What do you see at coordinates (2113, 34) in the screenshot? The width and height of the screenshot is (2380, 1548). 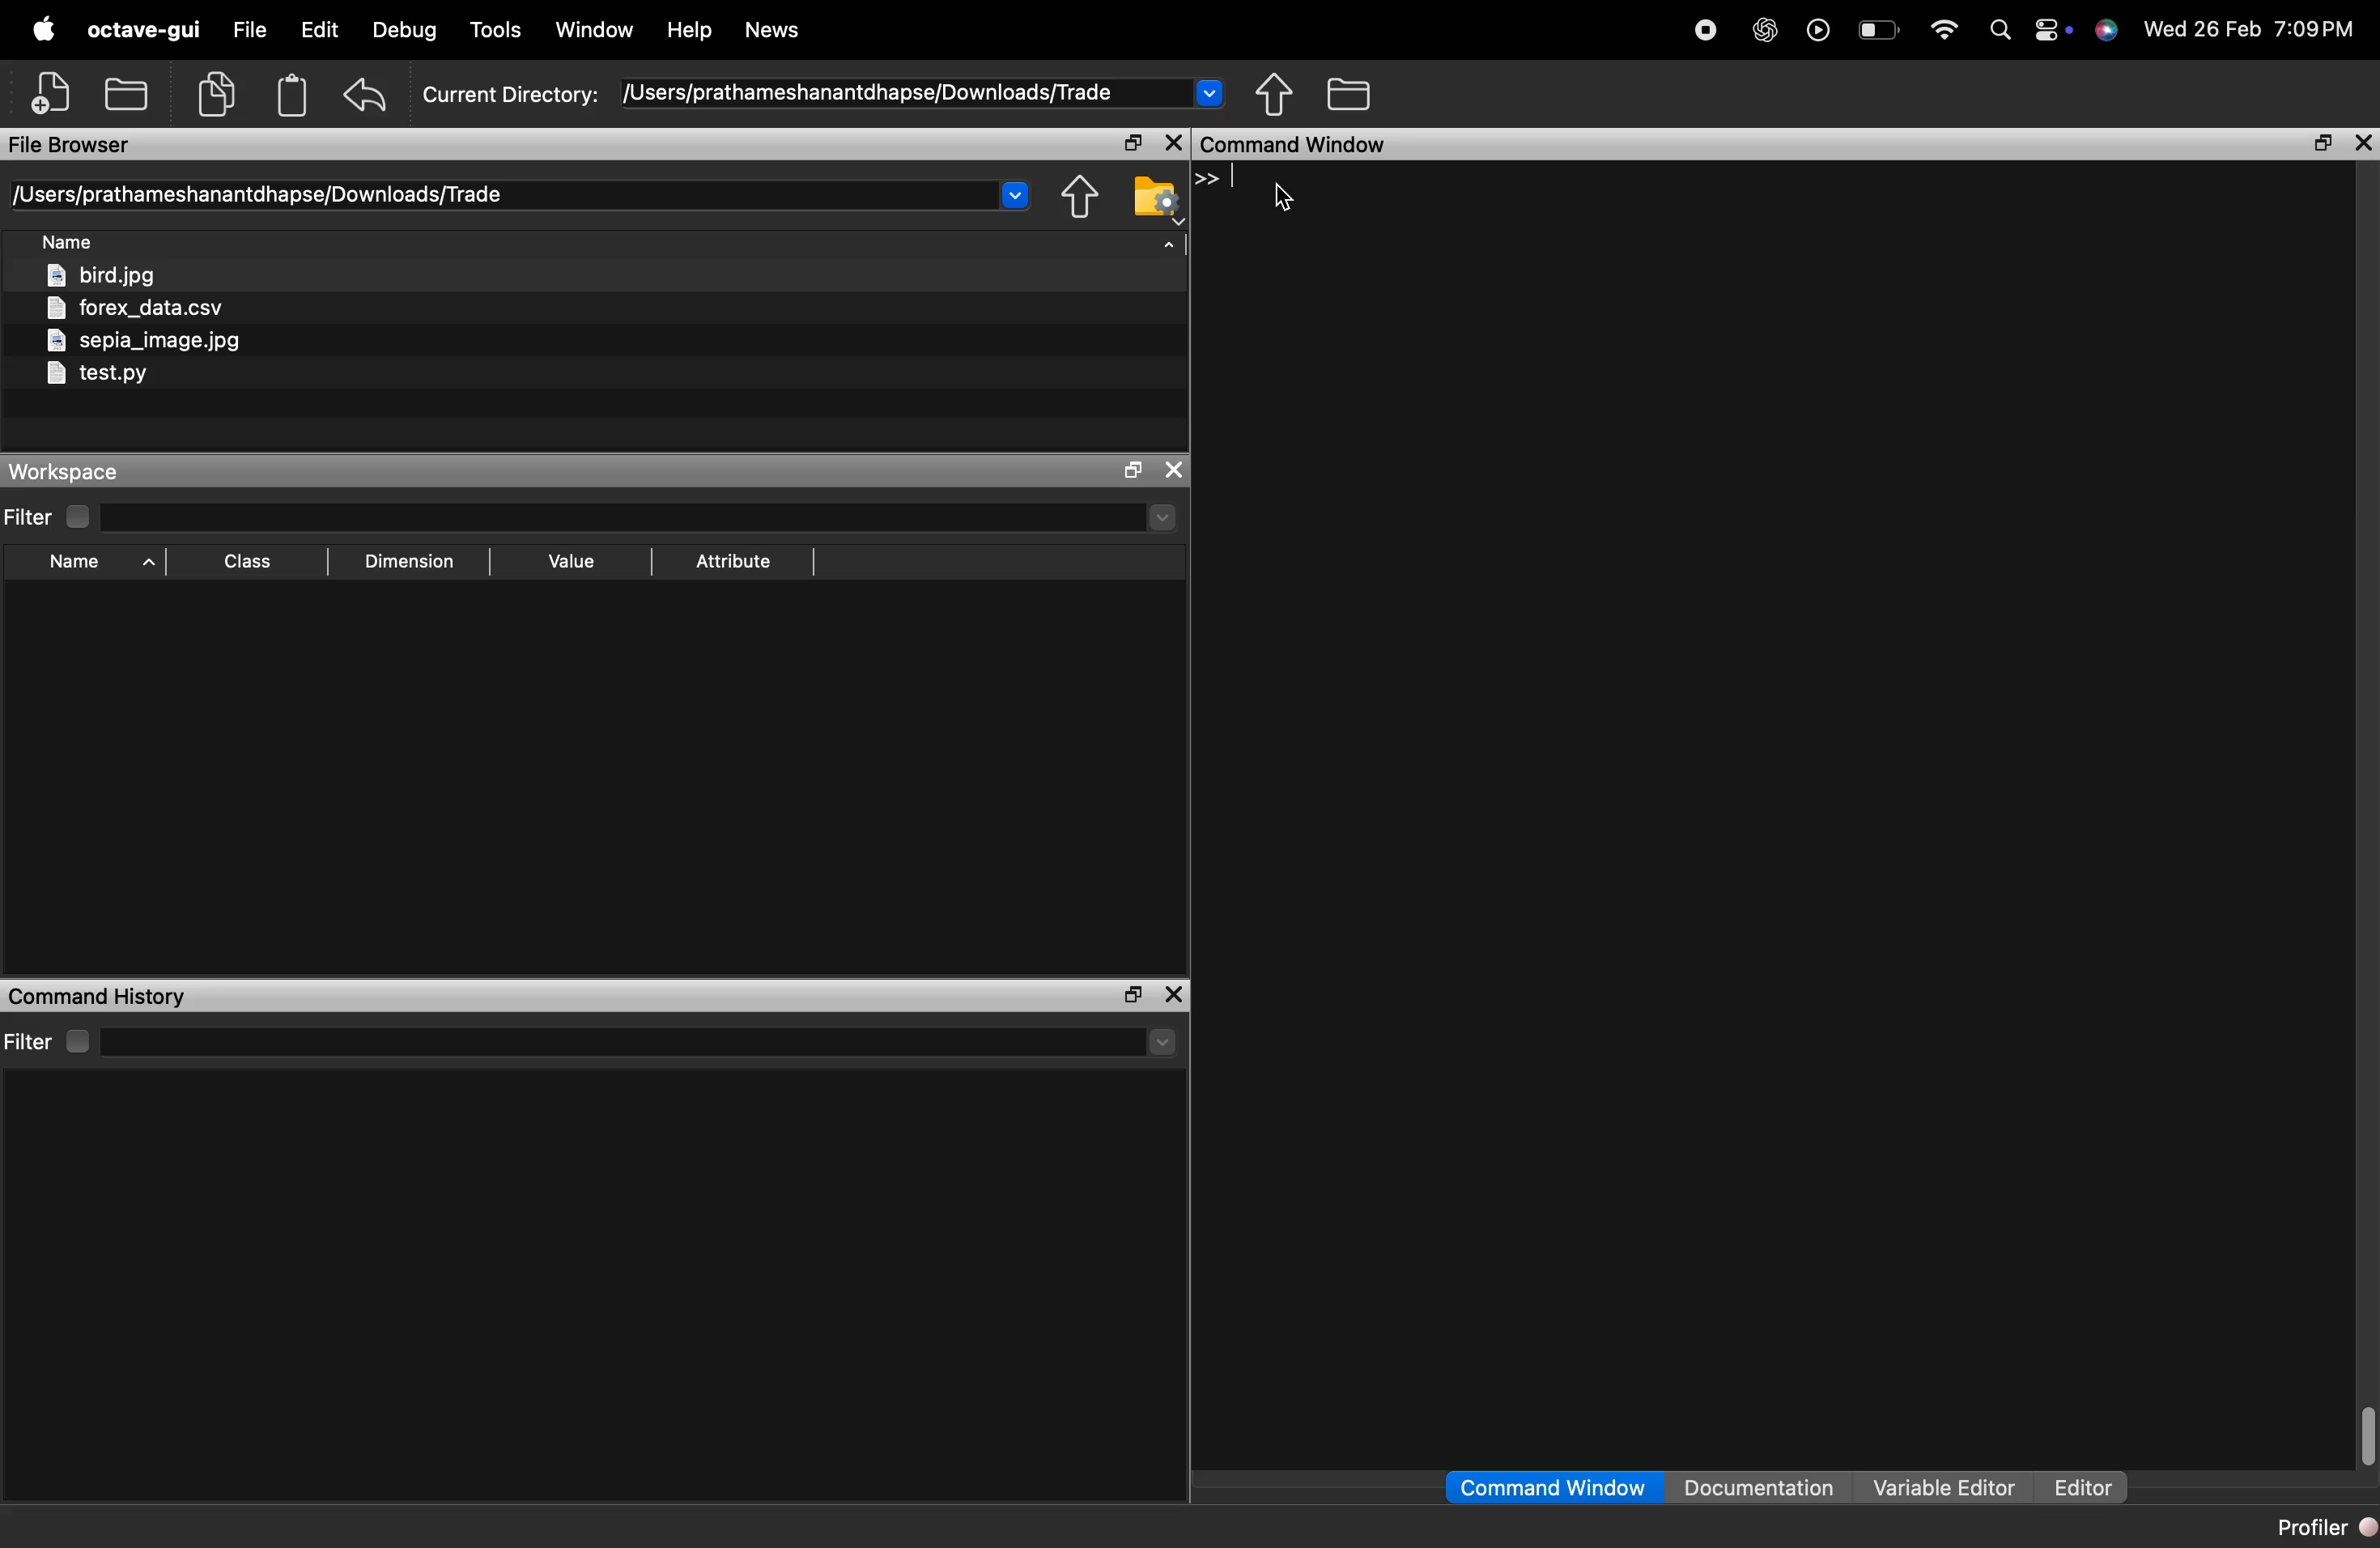 I see `support` at bounding box center [2113, 34].